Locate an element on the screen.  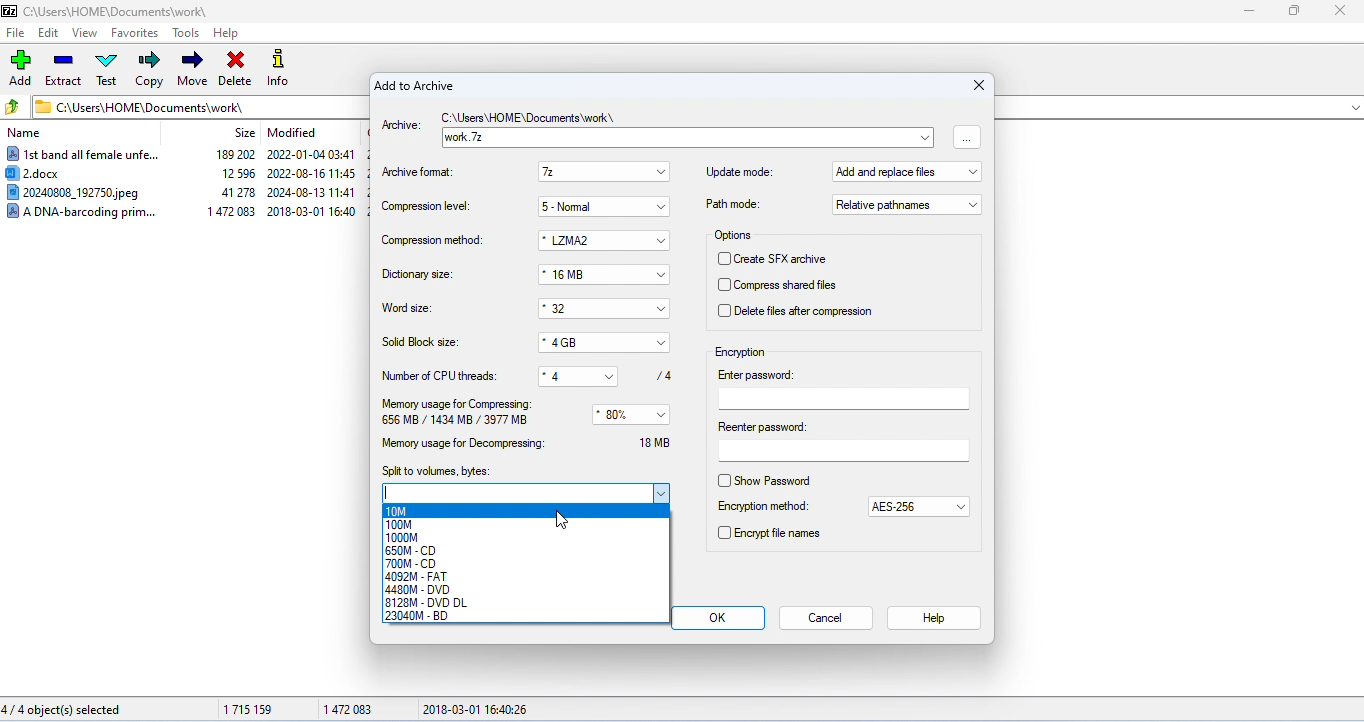
cancel is located at coordinates (827, 618).